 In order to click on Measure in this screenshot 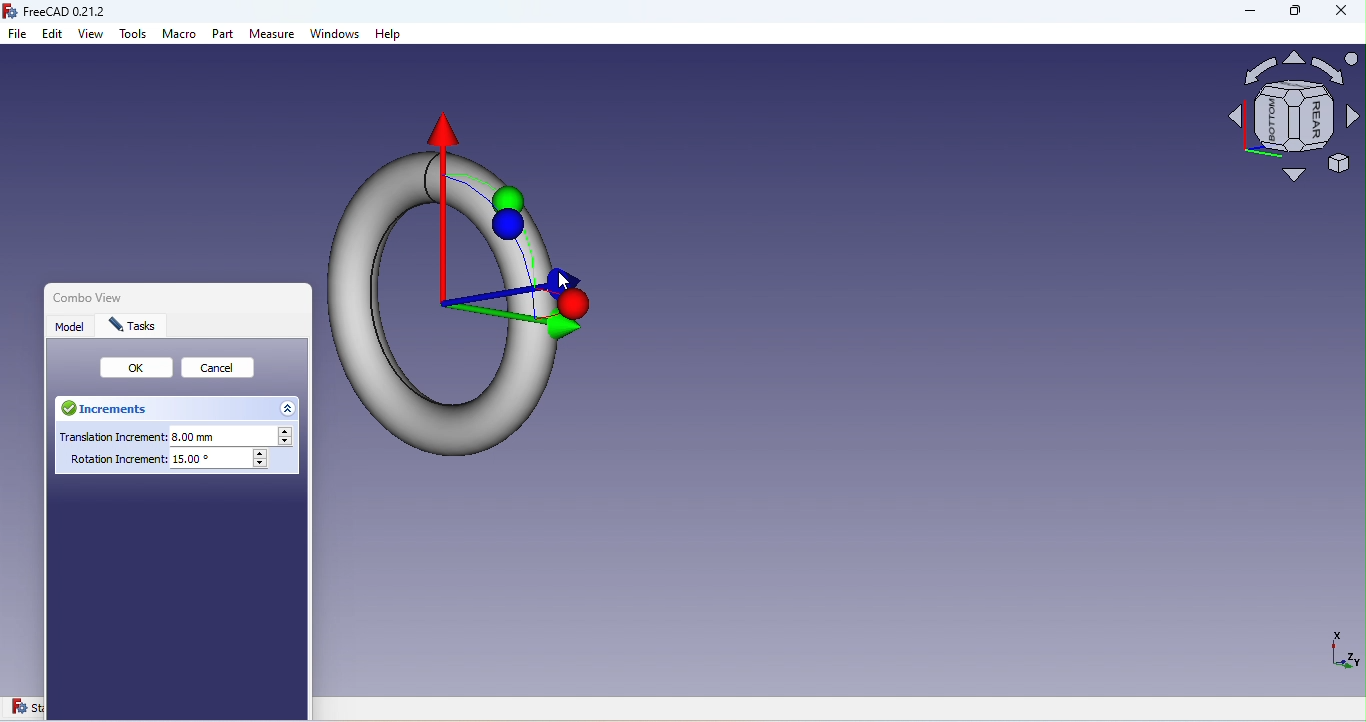, I will do `click(273, 35)`.